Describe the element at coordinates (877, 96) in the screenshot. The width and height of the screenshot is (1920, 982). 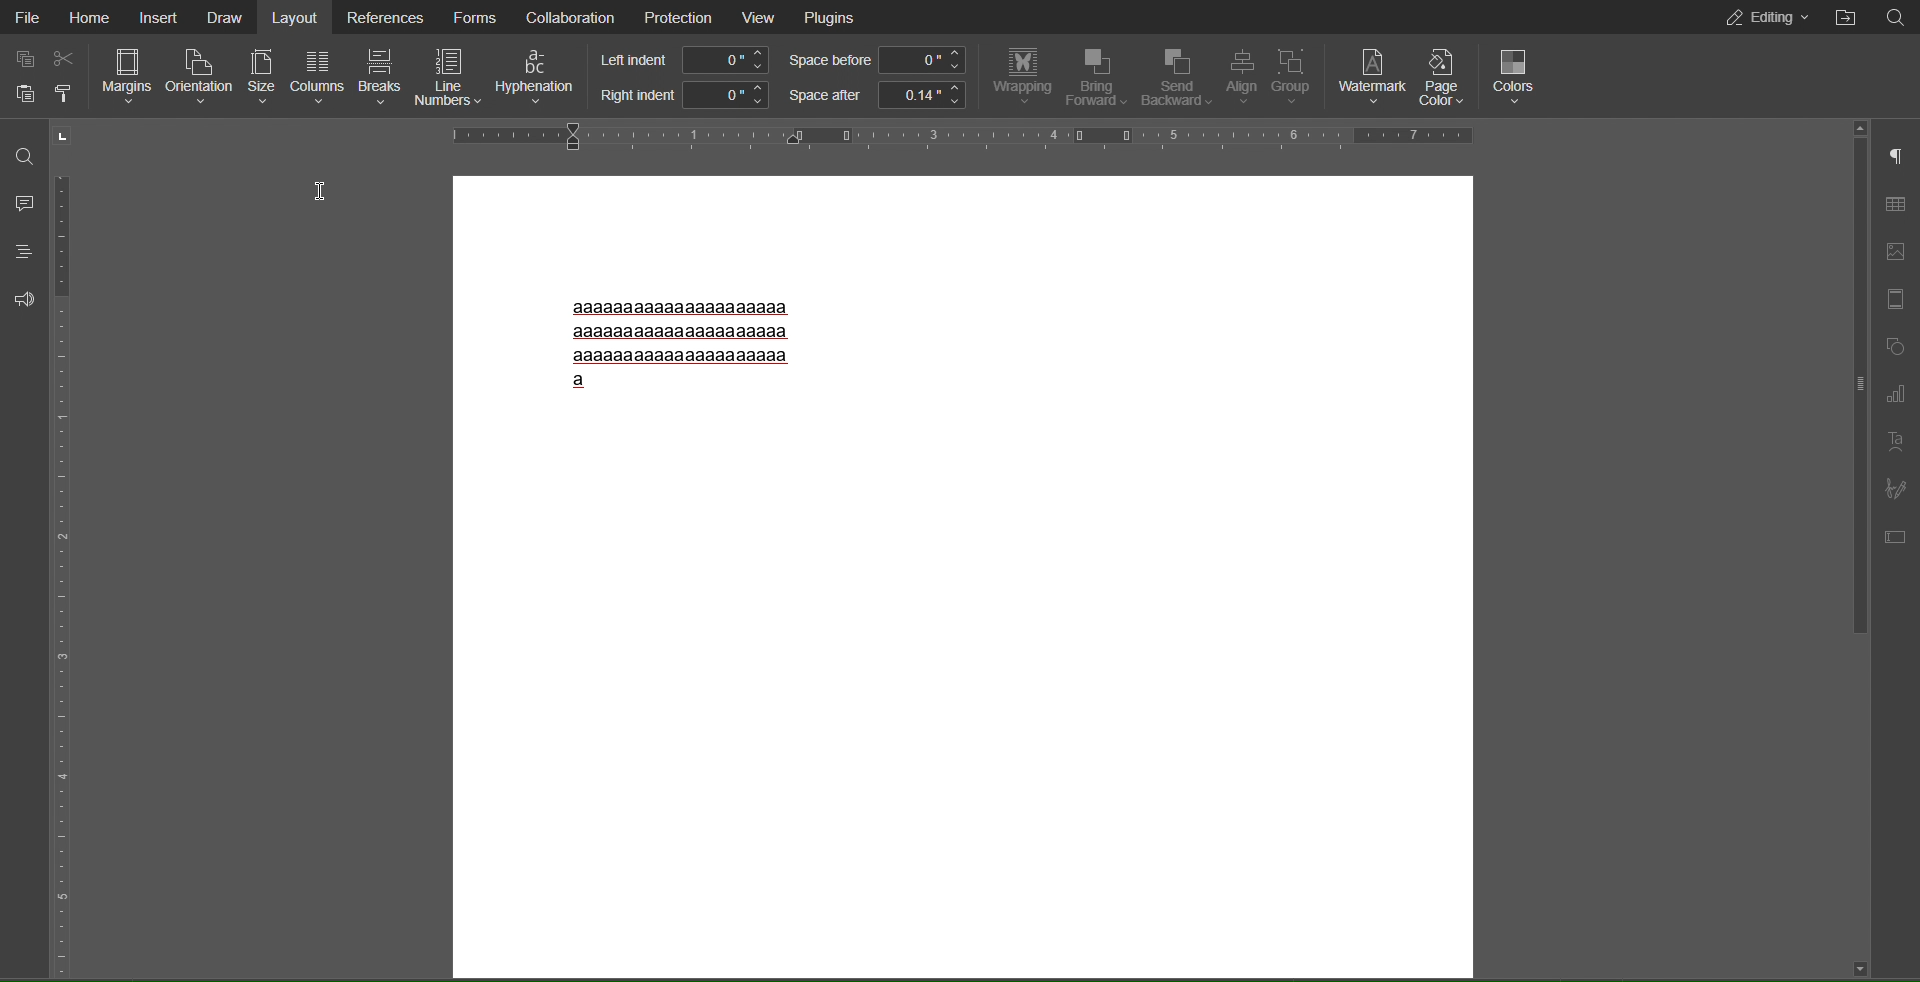
I see `Spaces After` at that location.